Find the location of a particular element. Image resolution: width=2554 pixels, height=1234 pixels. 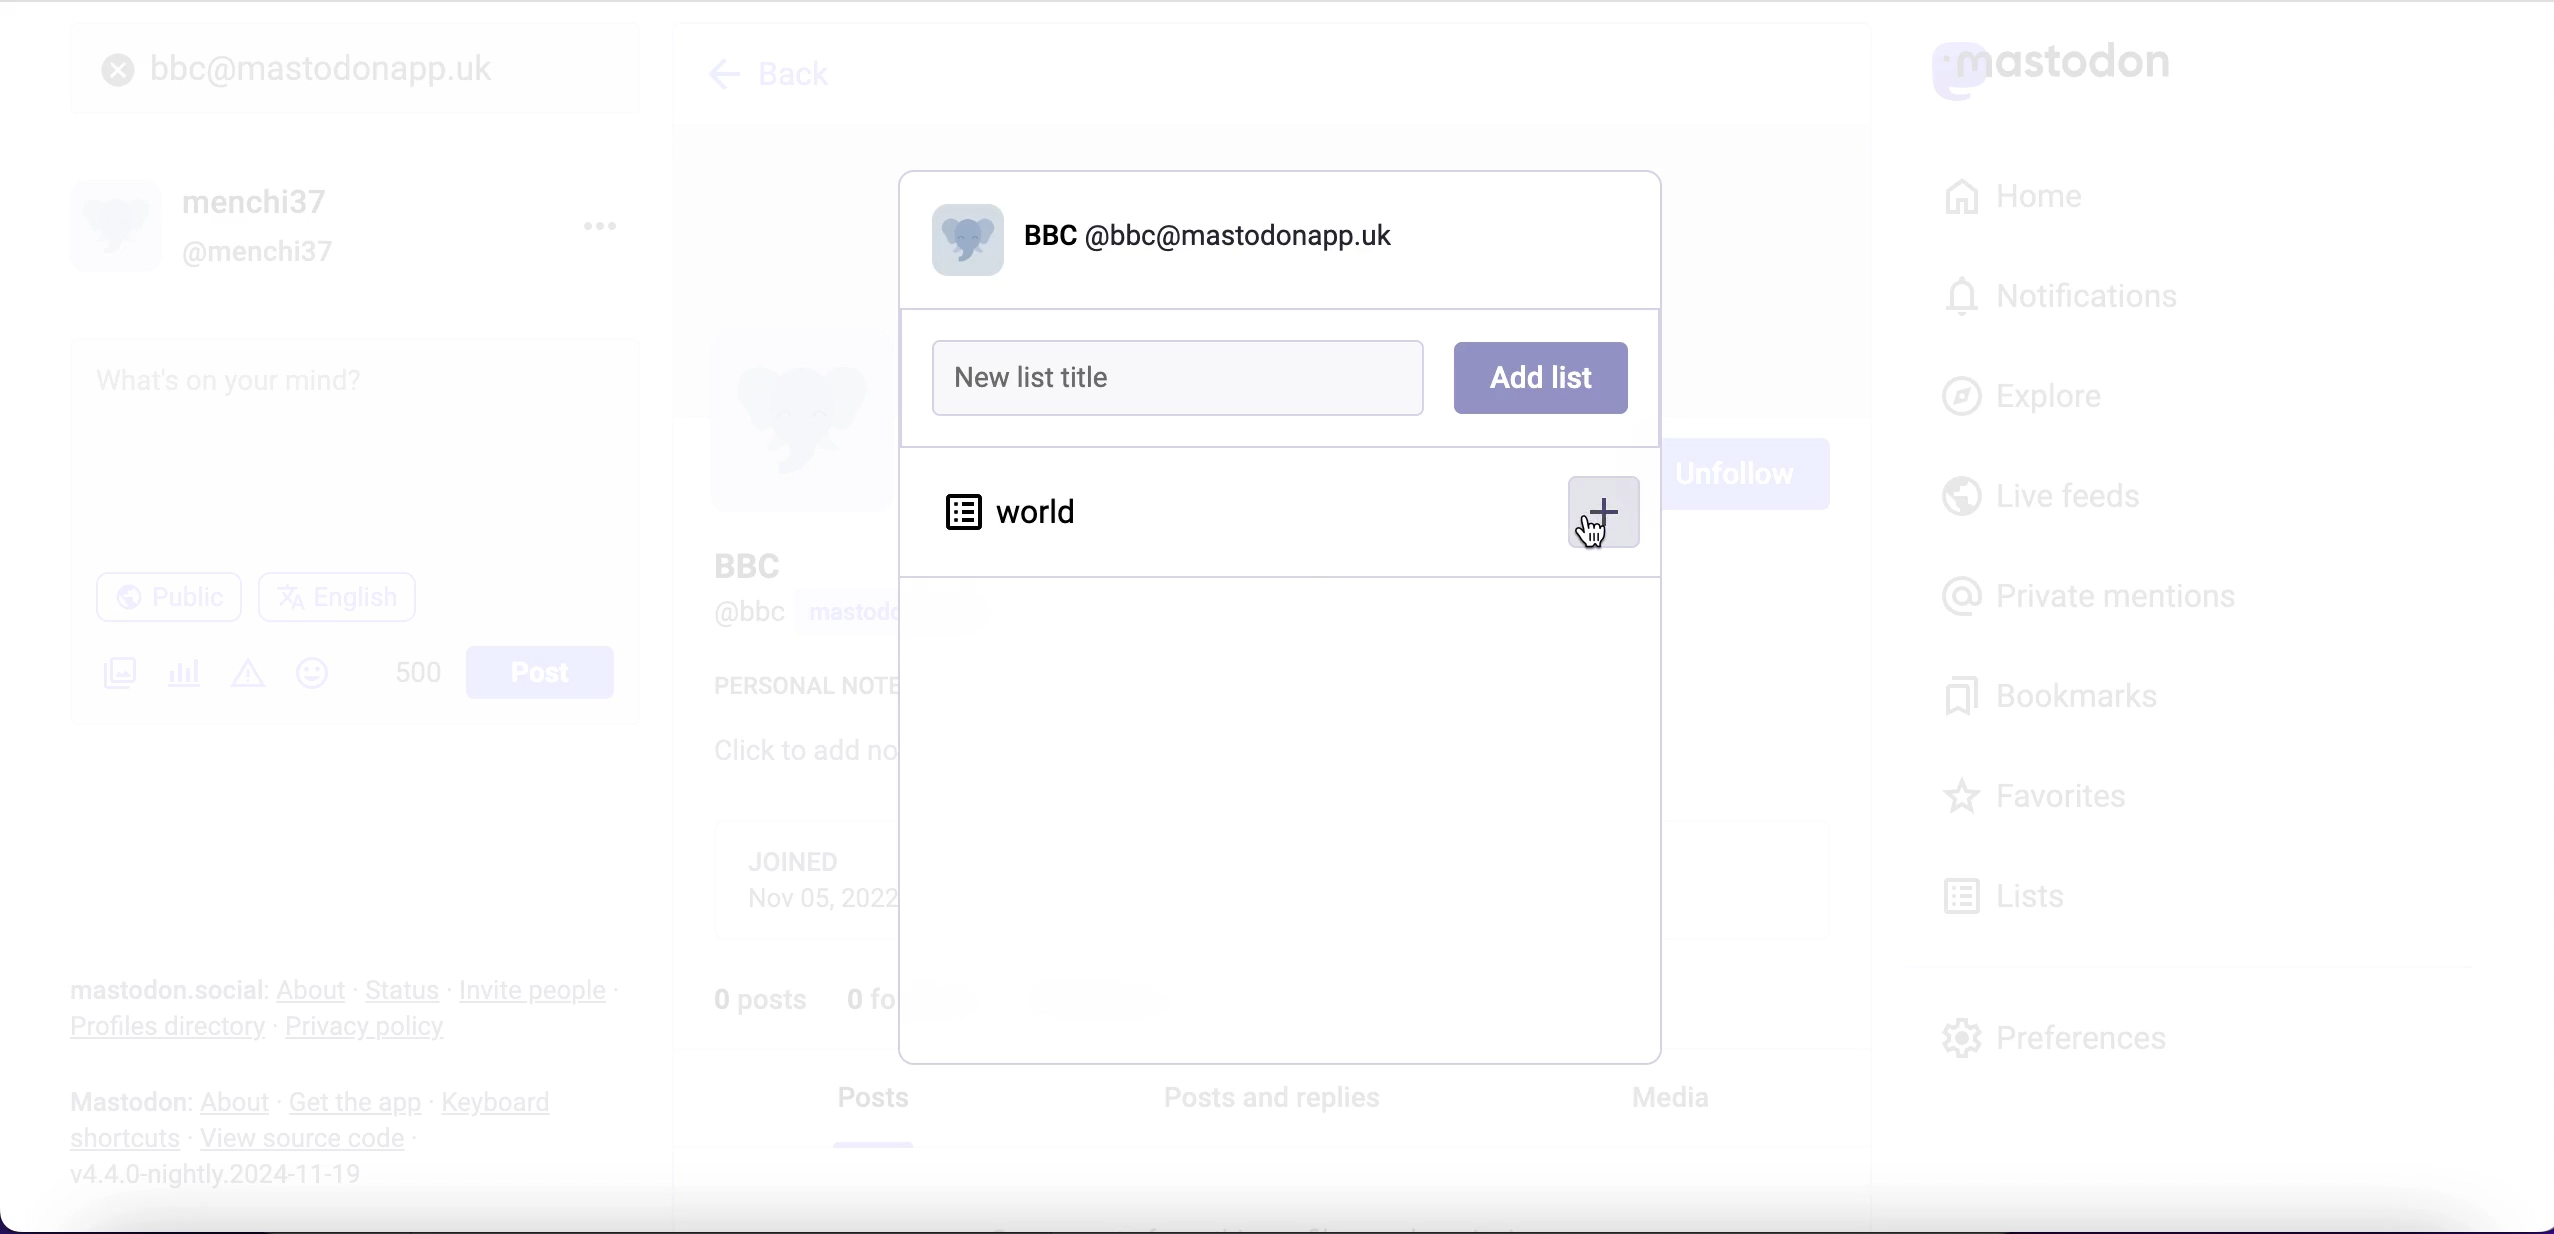

lists is located at coordinates (2016, 894).